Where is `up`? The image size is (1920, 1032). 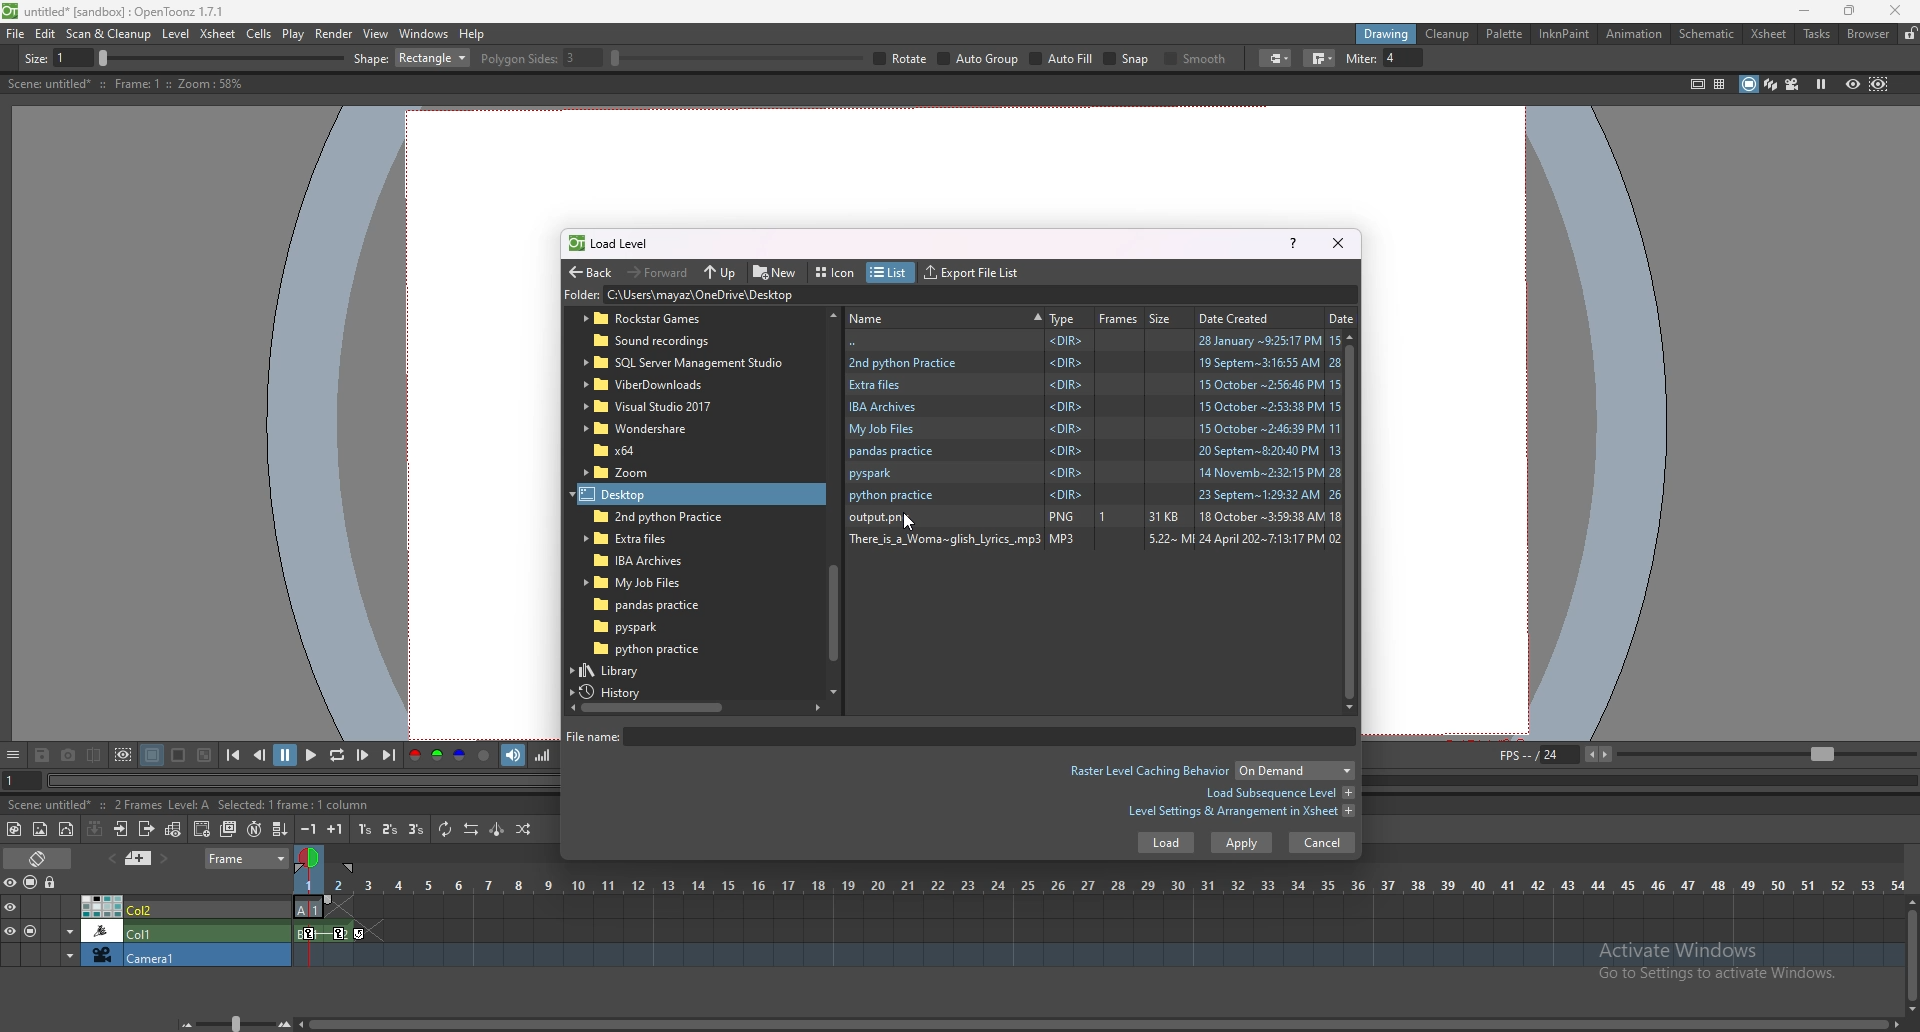 up is located at coordinates (720, 273).